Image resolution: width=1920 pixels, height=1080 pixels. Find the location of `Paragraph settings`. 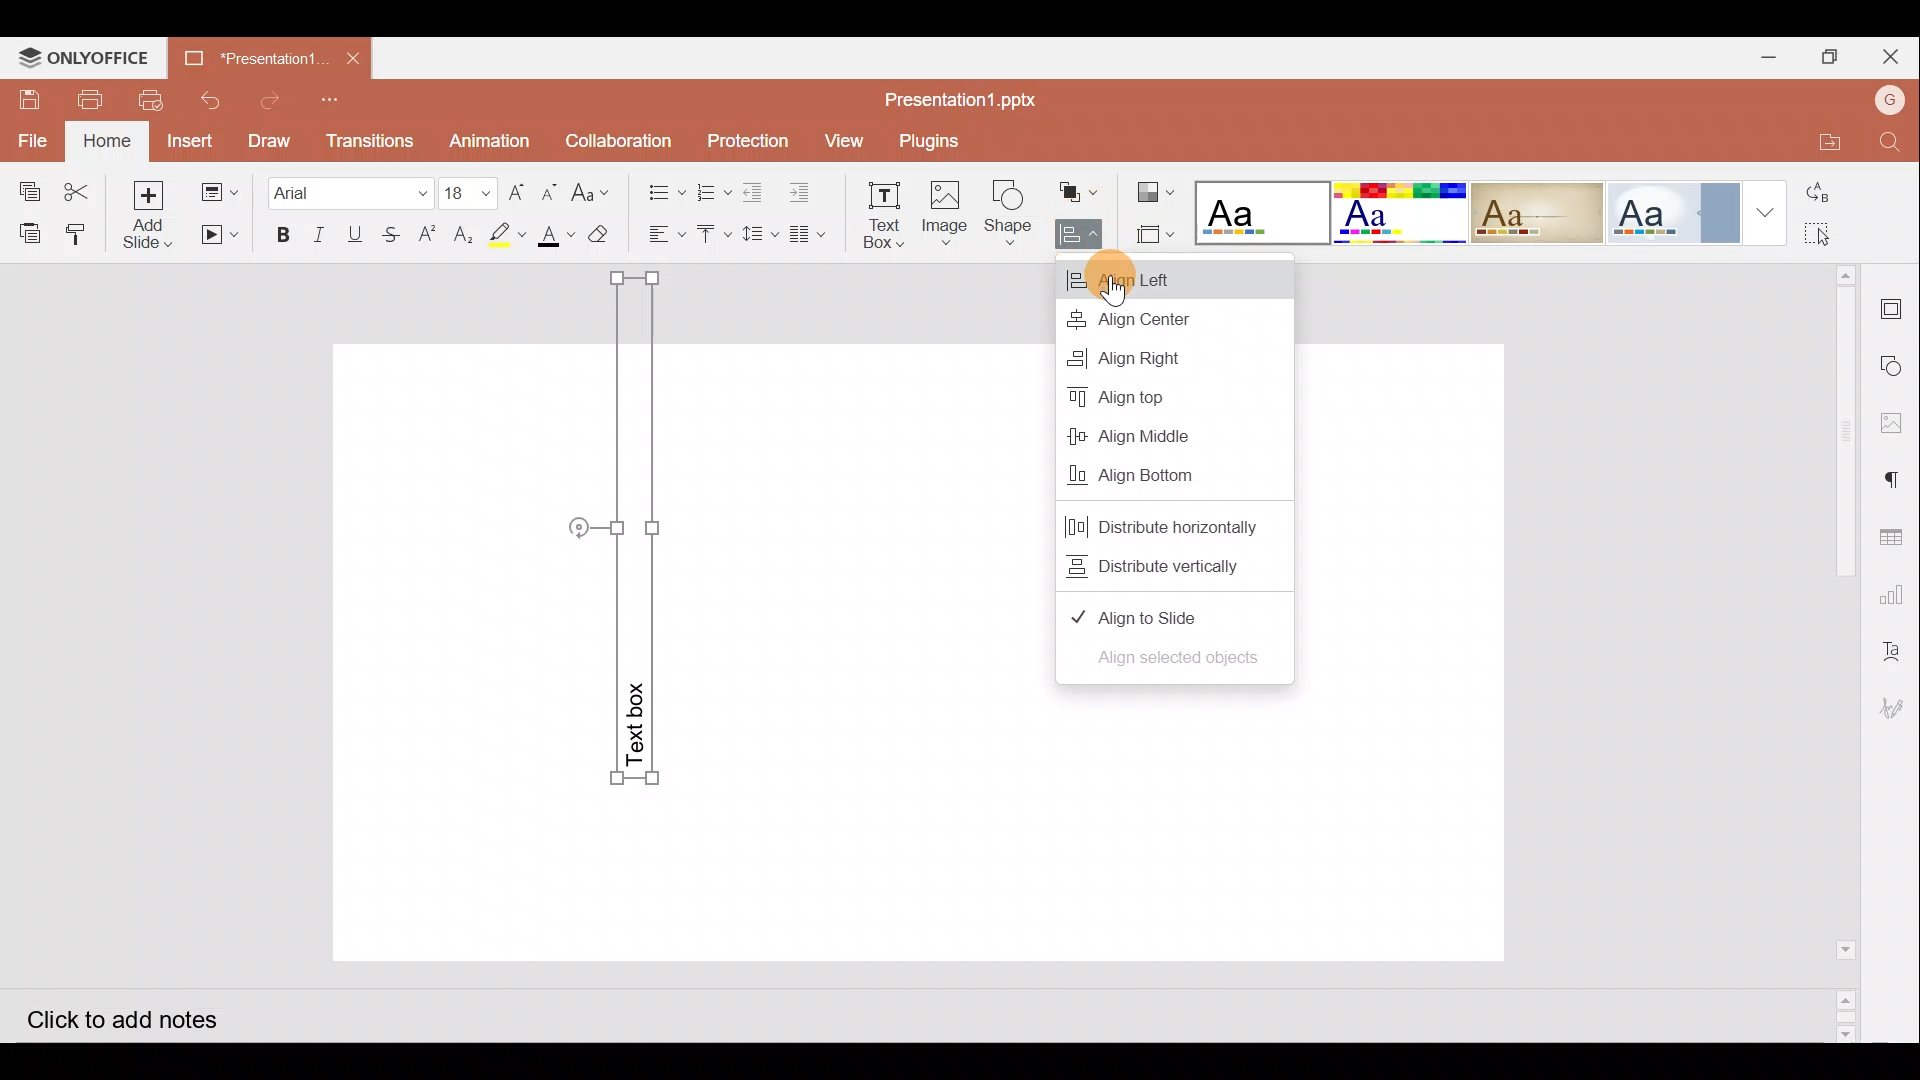

Paragraph settings is located at coordinates (1900, 478).